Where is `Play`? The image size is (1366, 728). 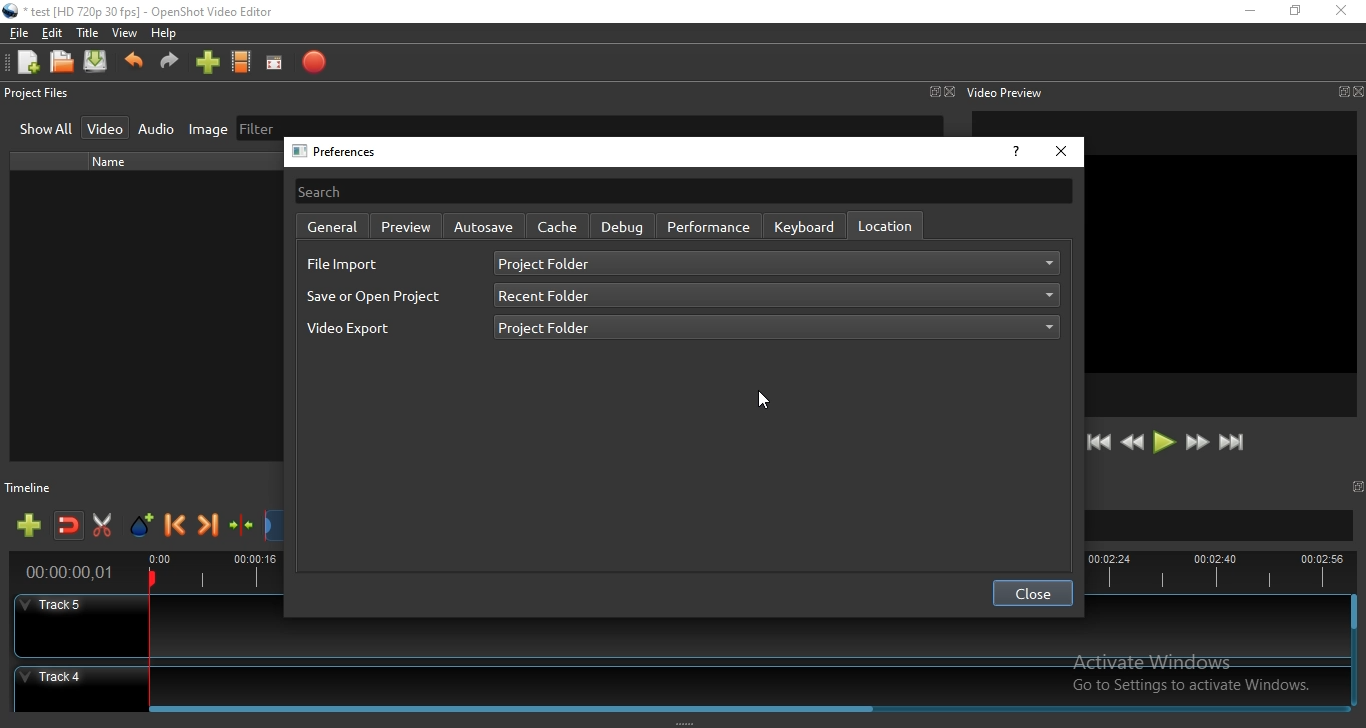
Play is located at coordinates (1164, 443).